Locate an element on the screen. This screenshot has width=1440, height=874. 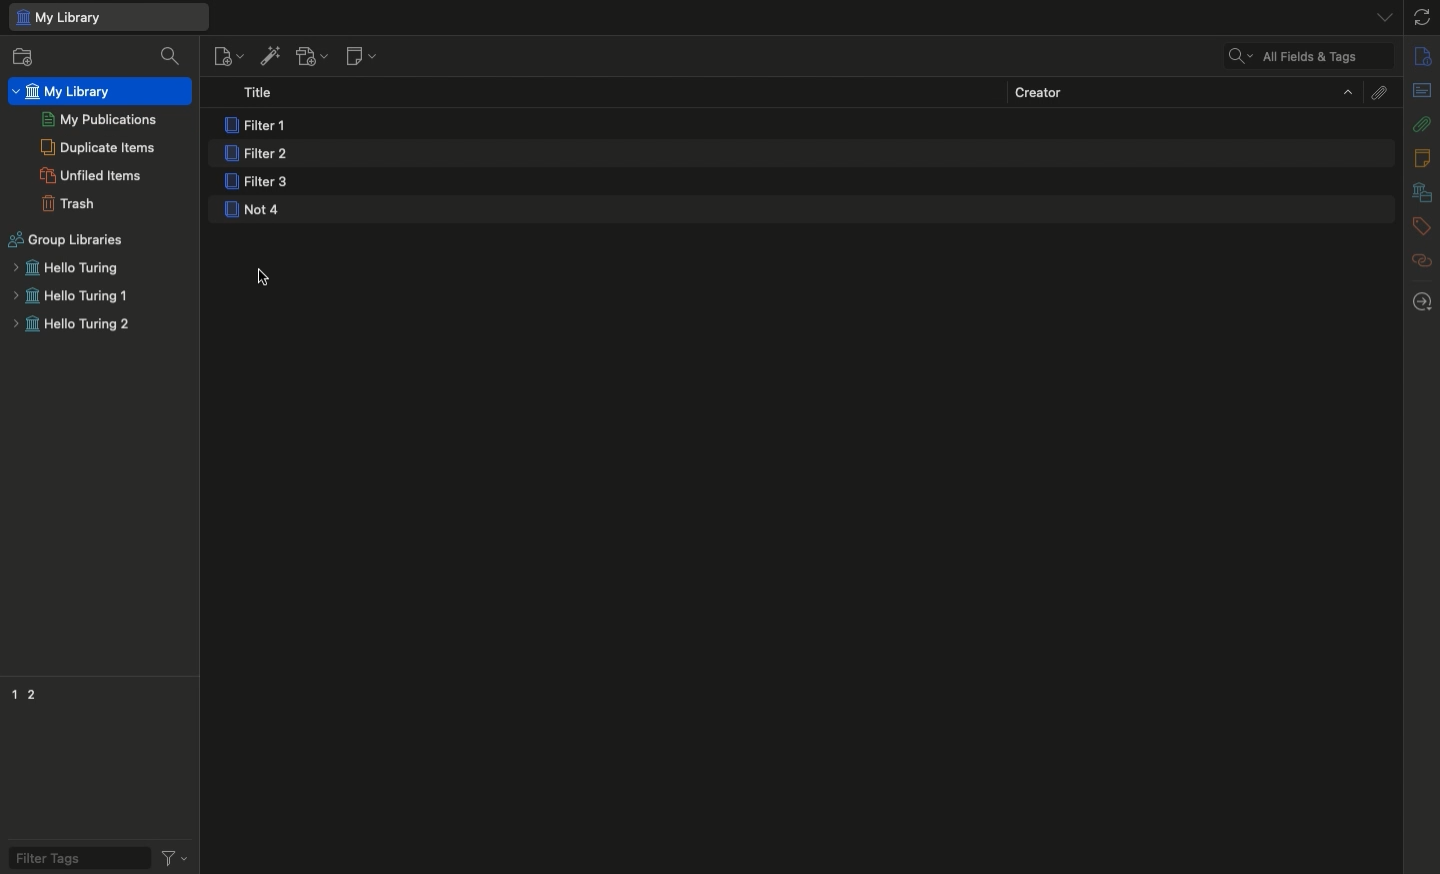
Notes is located at coordinates (1425, 158).